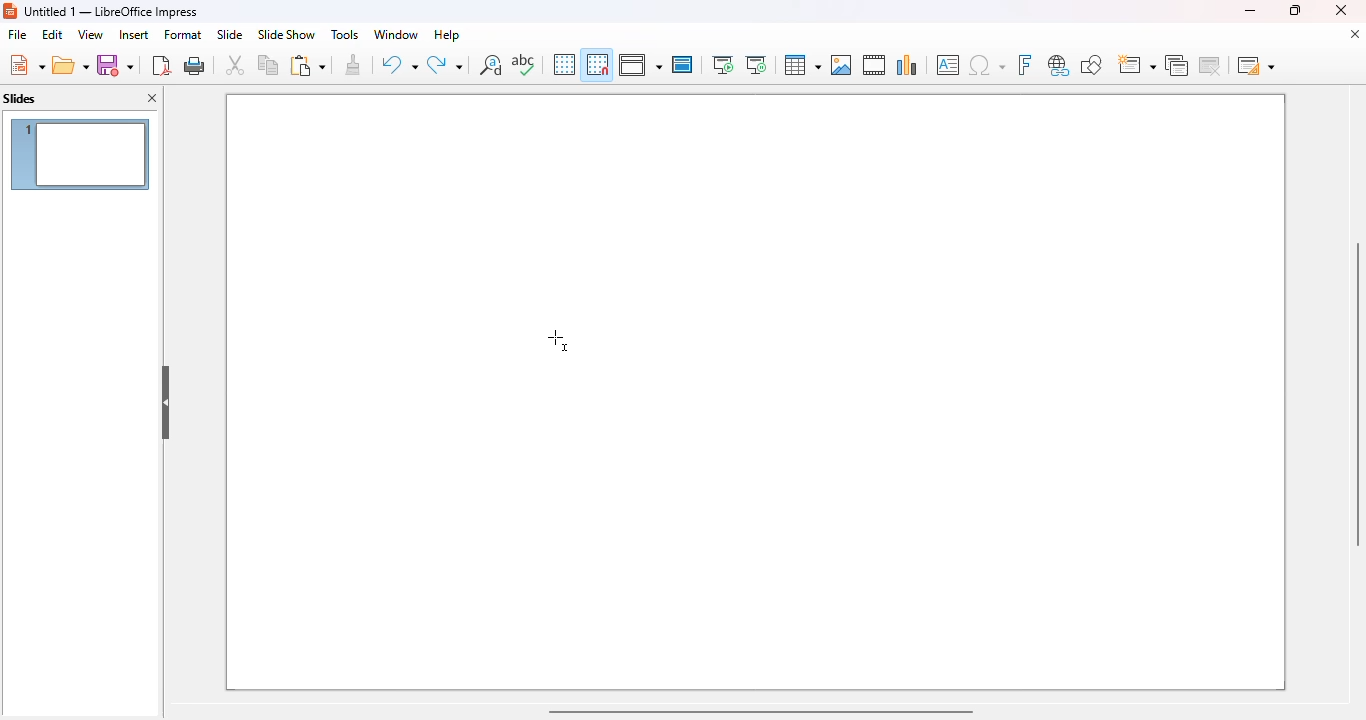 The width and height of the screenshot is (1366, 720). I want to click on new slide, so click(1135, 65).